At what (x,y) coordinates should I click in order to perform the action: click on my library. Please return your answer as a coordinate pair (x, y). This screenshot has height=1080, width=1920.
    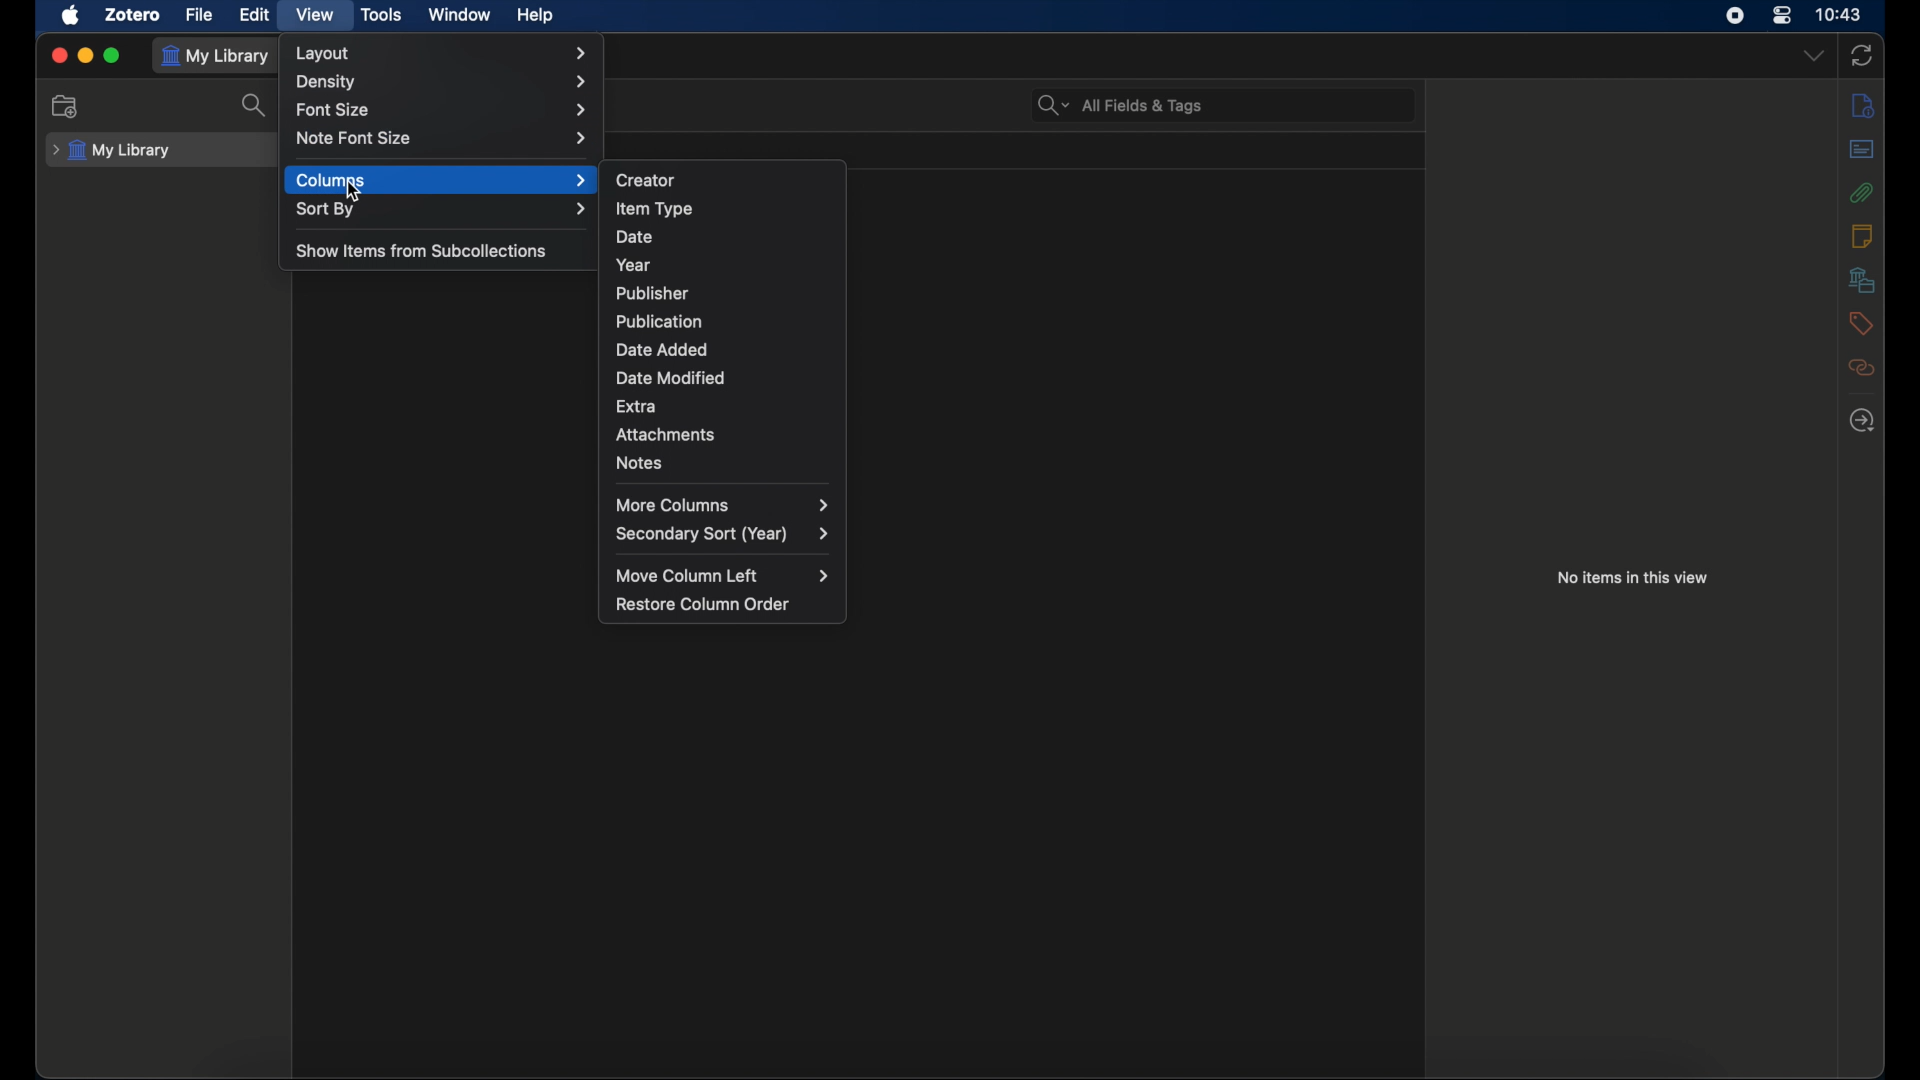
    Looking at the image, I should click on (112, 151).